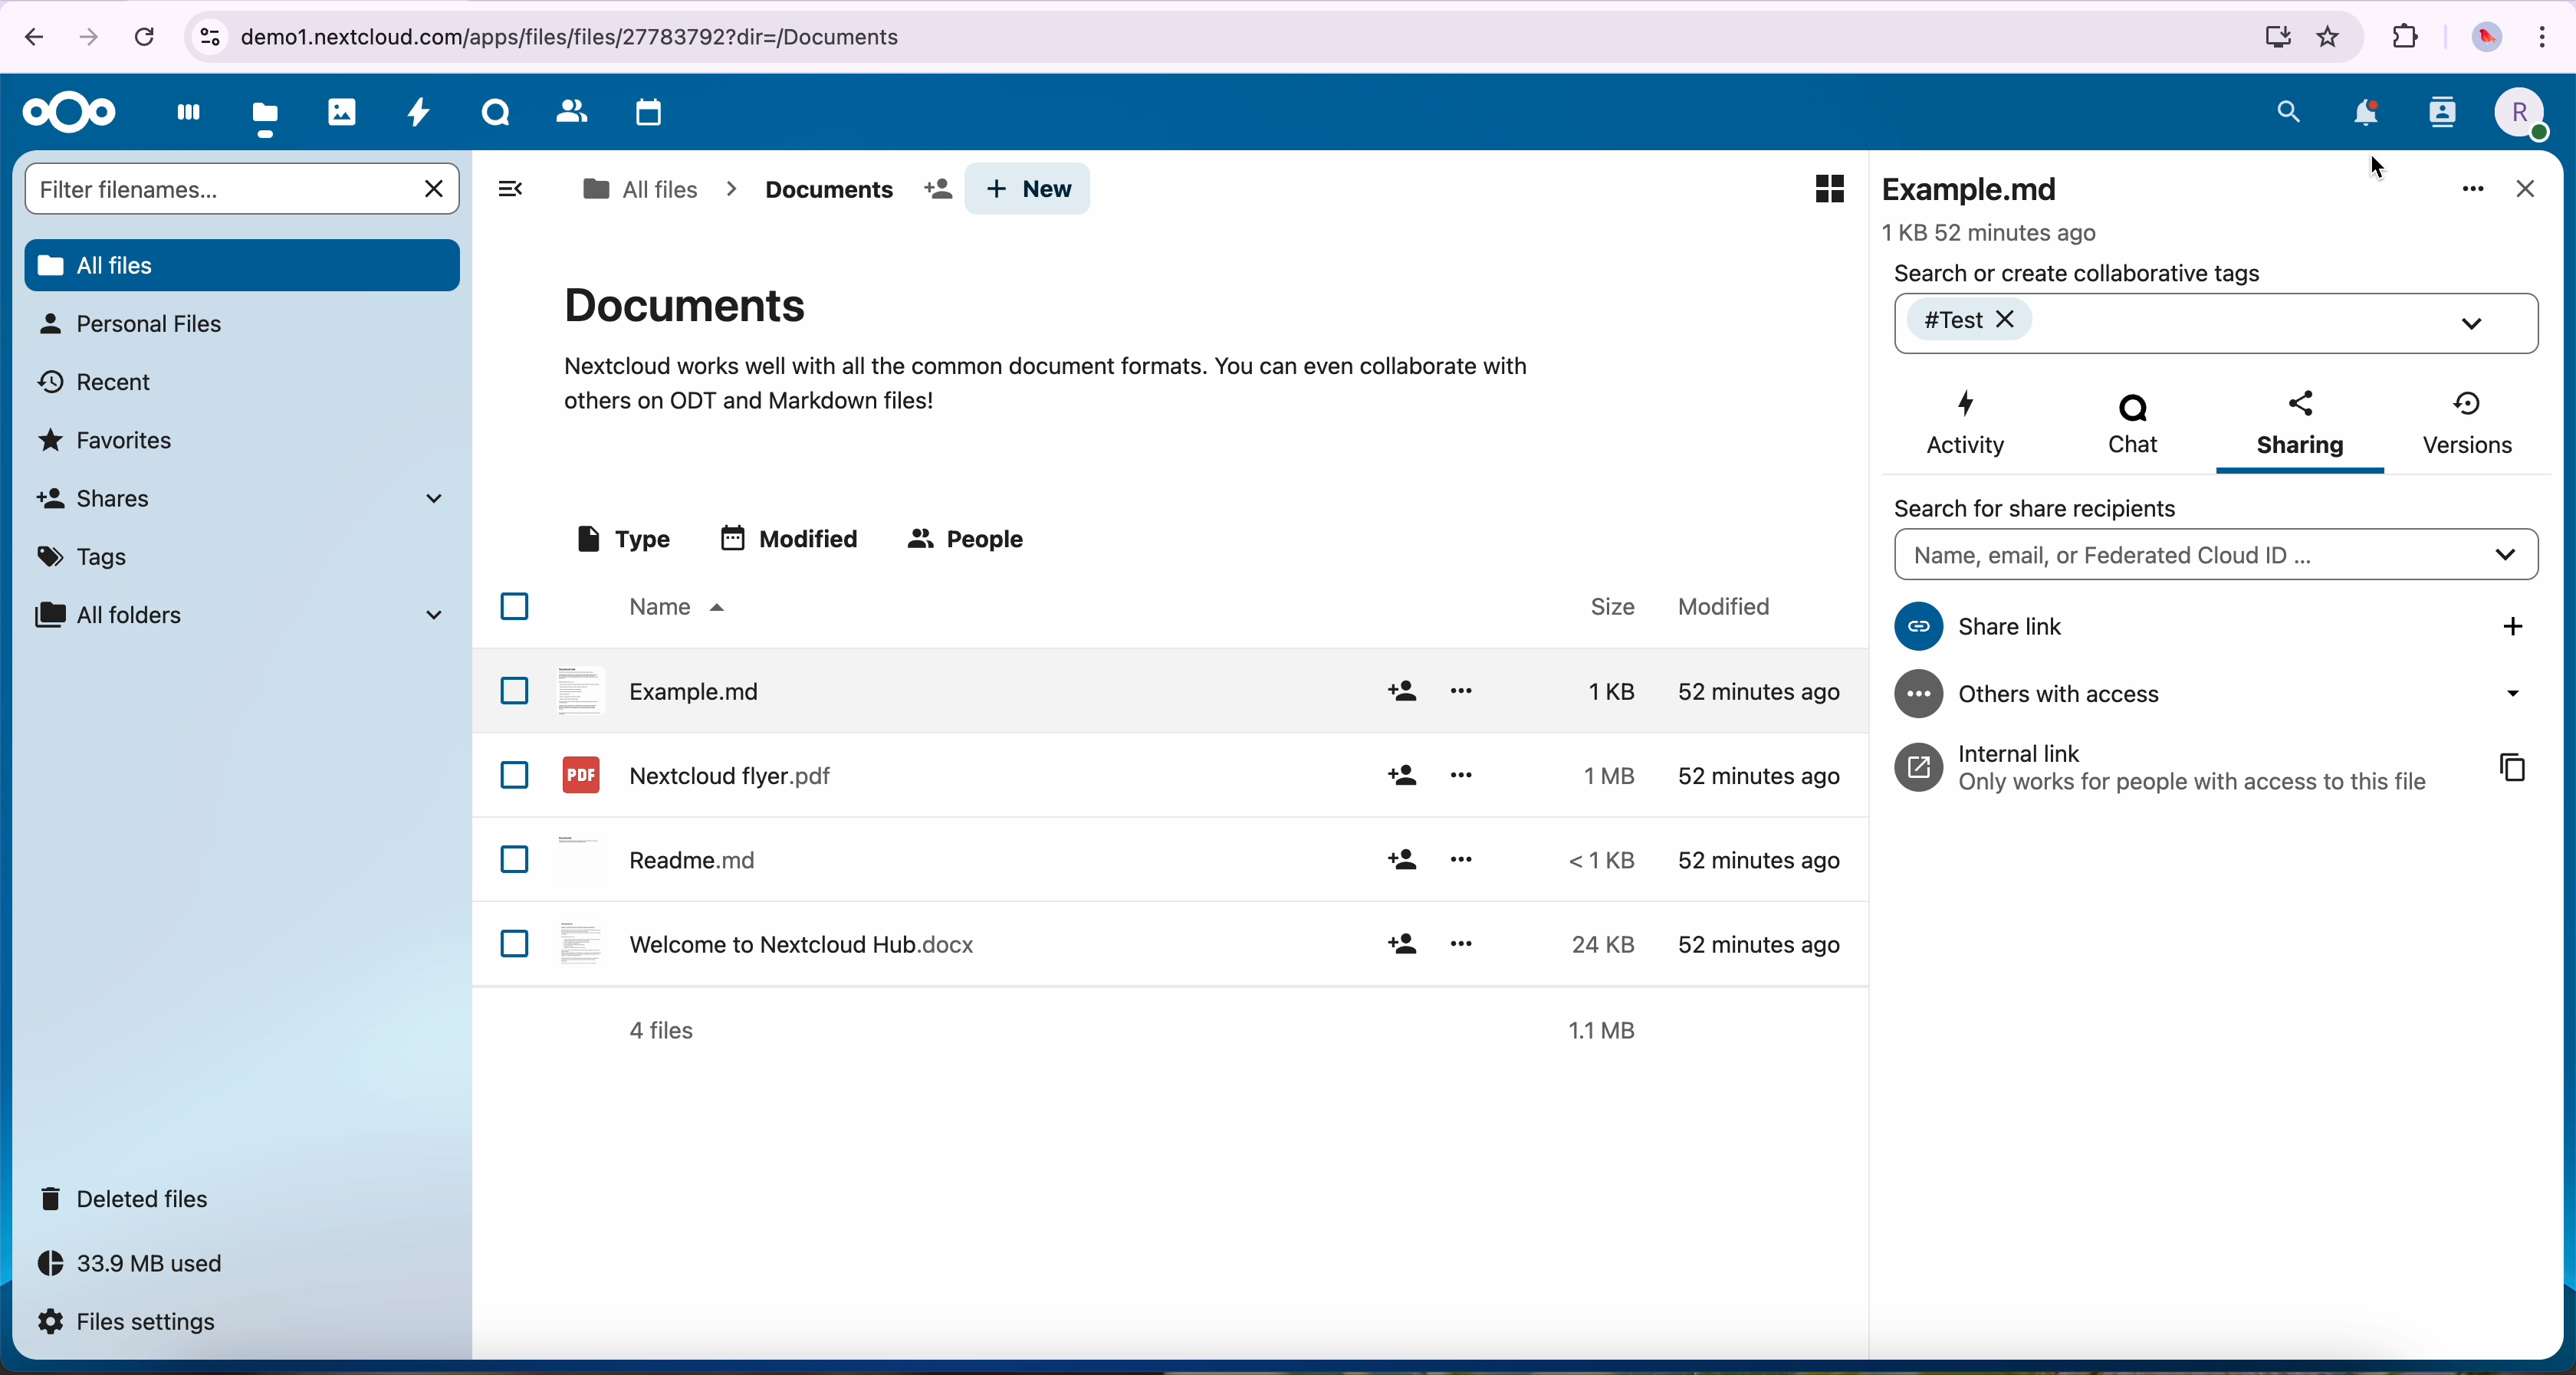  What do you see at coordinates (1602, 606) in the screenshot?
I see `size` at bounding box center [1602, 606].